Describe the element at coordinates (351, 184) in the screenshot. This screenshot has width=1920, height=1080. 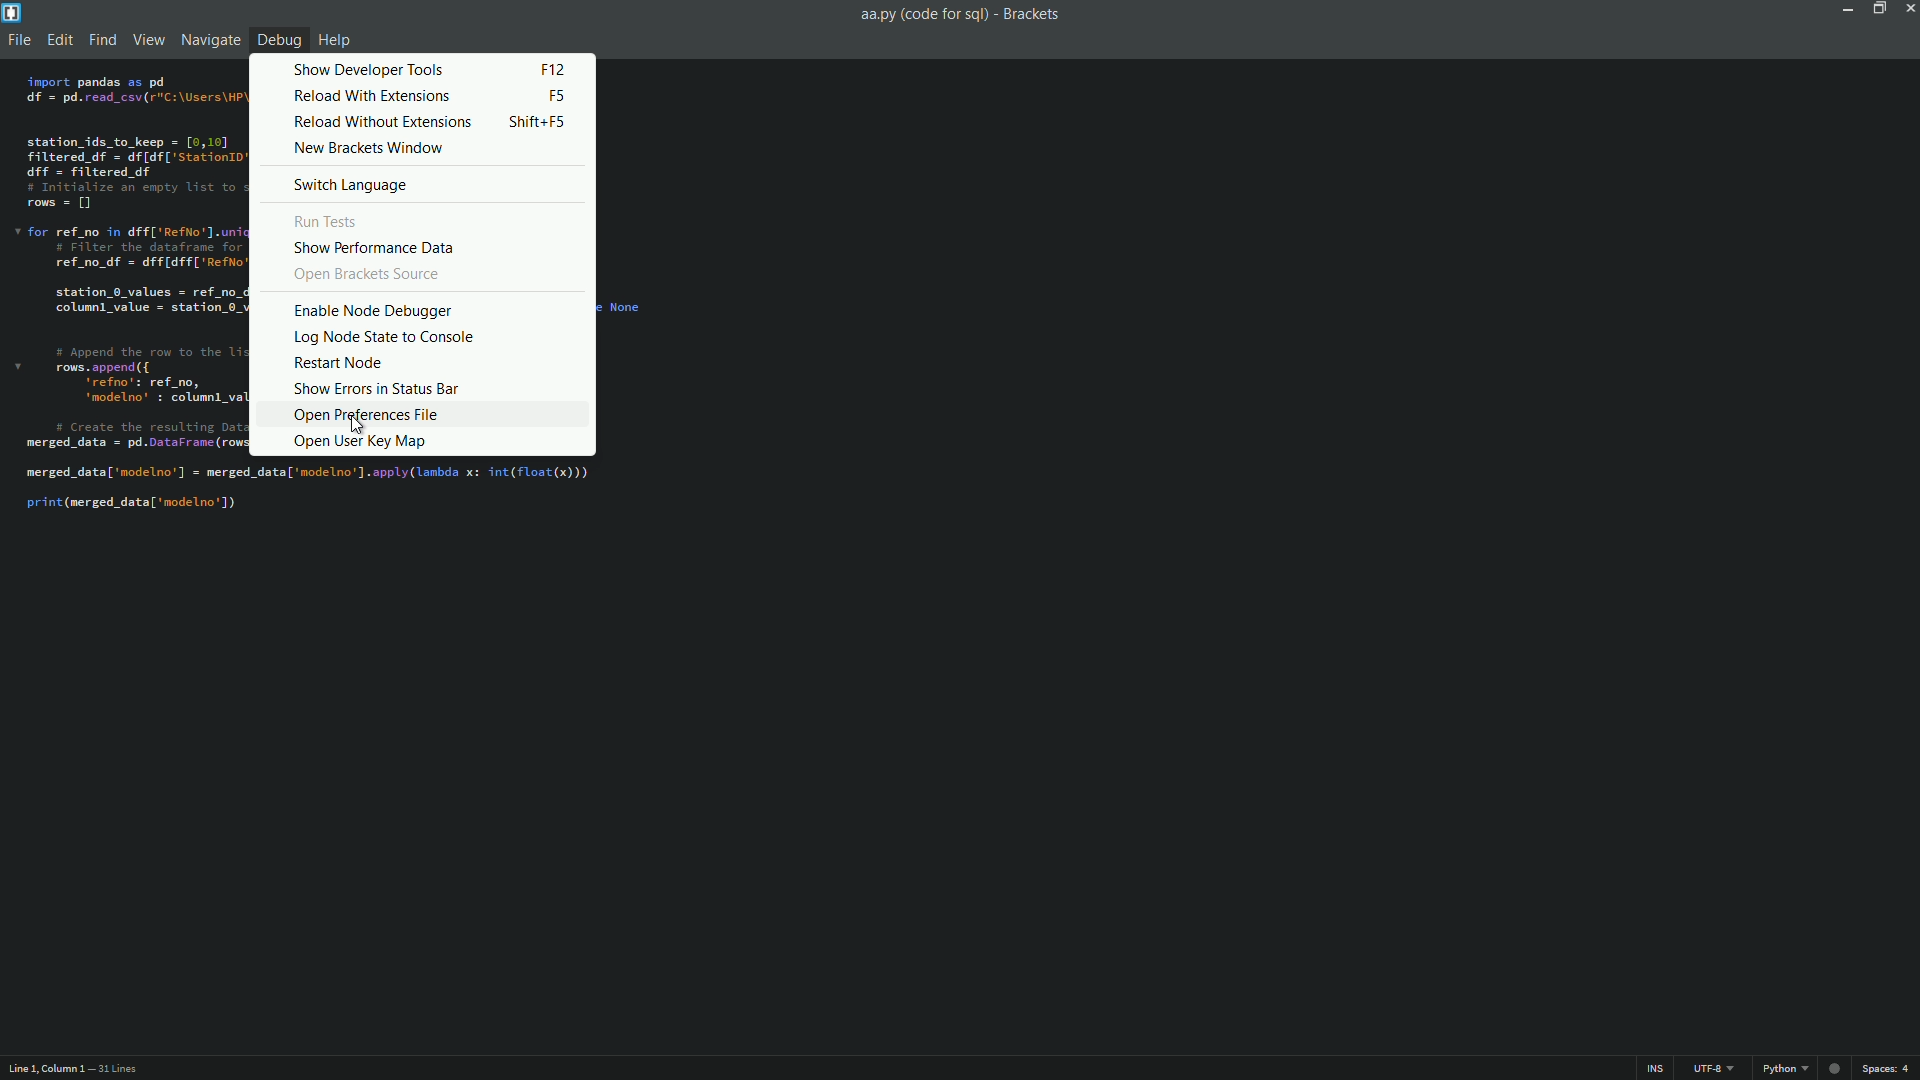
I see `switch language` at that location.